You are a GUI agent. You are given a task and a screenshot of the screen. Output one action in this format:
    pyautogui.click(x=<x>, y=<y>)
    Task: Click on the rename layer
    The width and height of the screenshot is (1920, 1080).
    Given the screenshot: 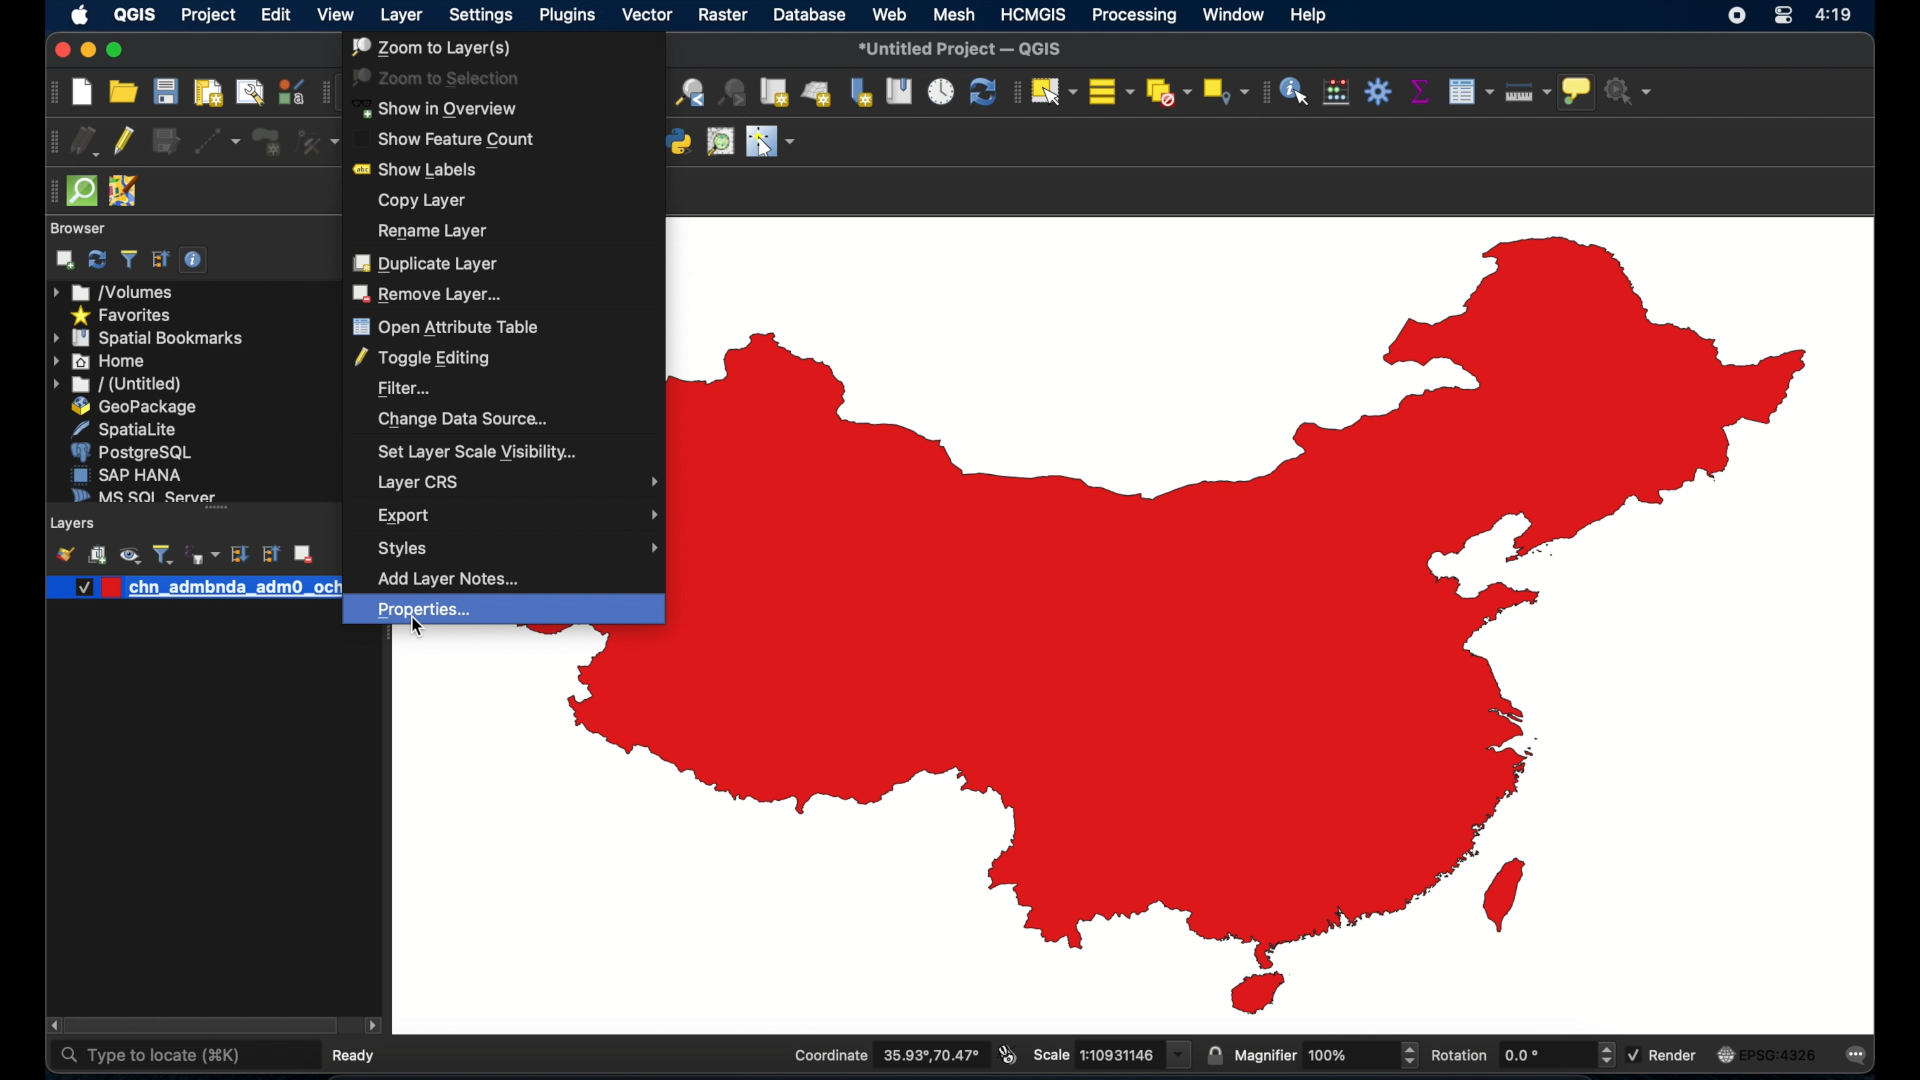 What is the action you would take?
    pyautogui.click(x=434, y=230)
    